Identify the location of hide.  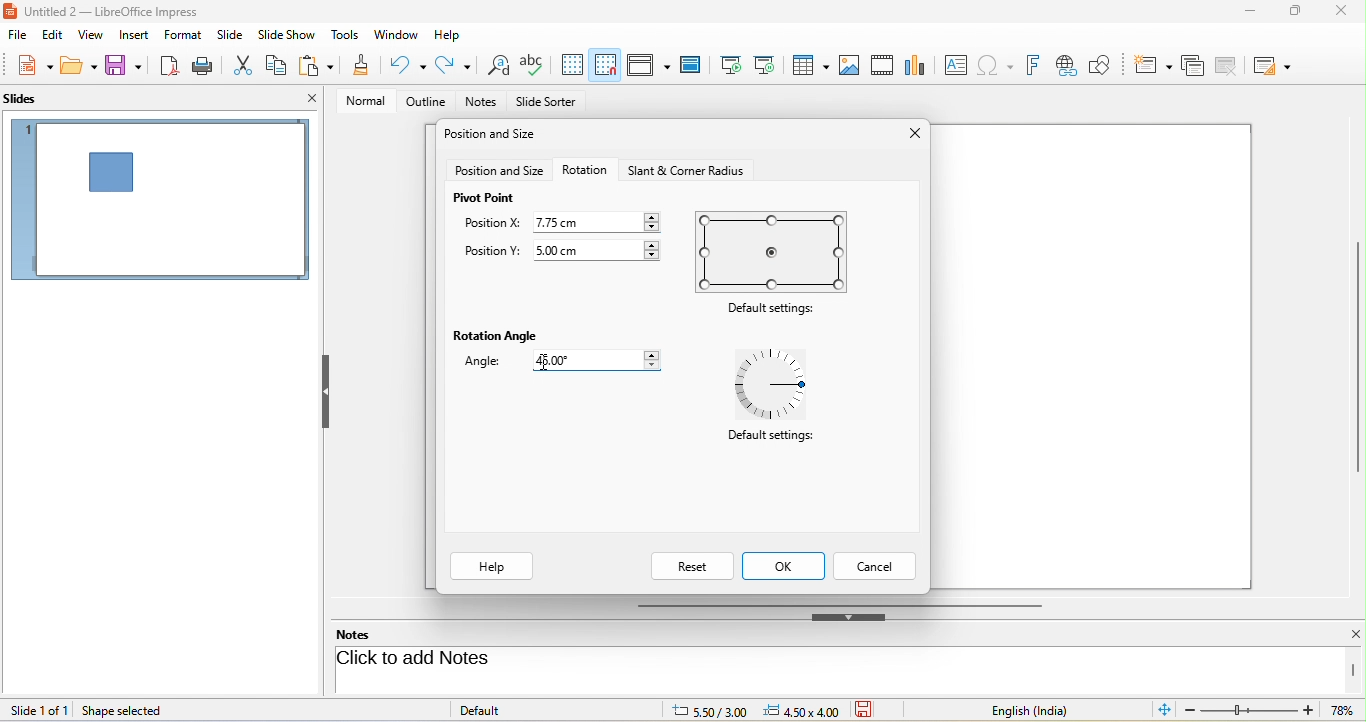
(849, 617).